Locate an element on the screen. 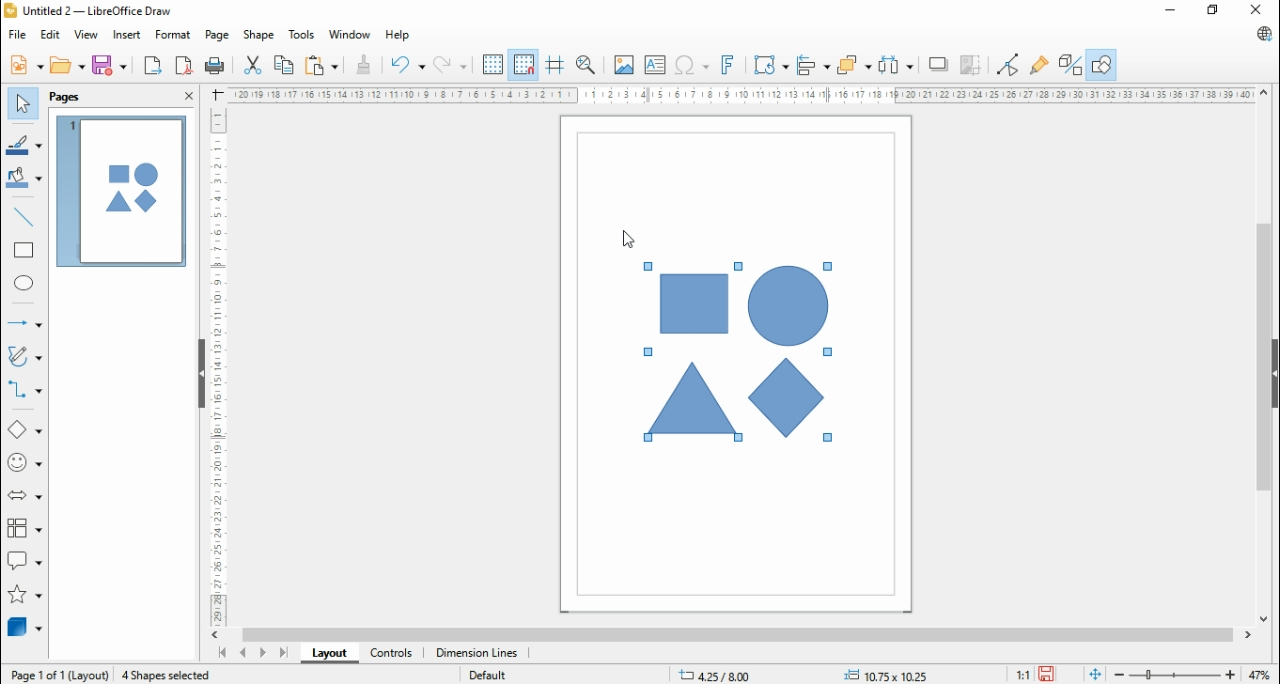 This screenshot has width=1280, height=684. helplines while moving is located at coordinates (554, 64).